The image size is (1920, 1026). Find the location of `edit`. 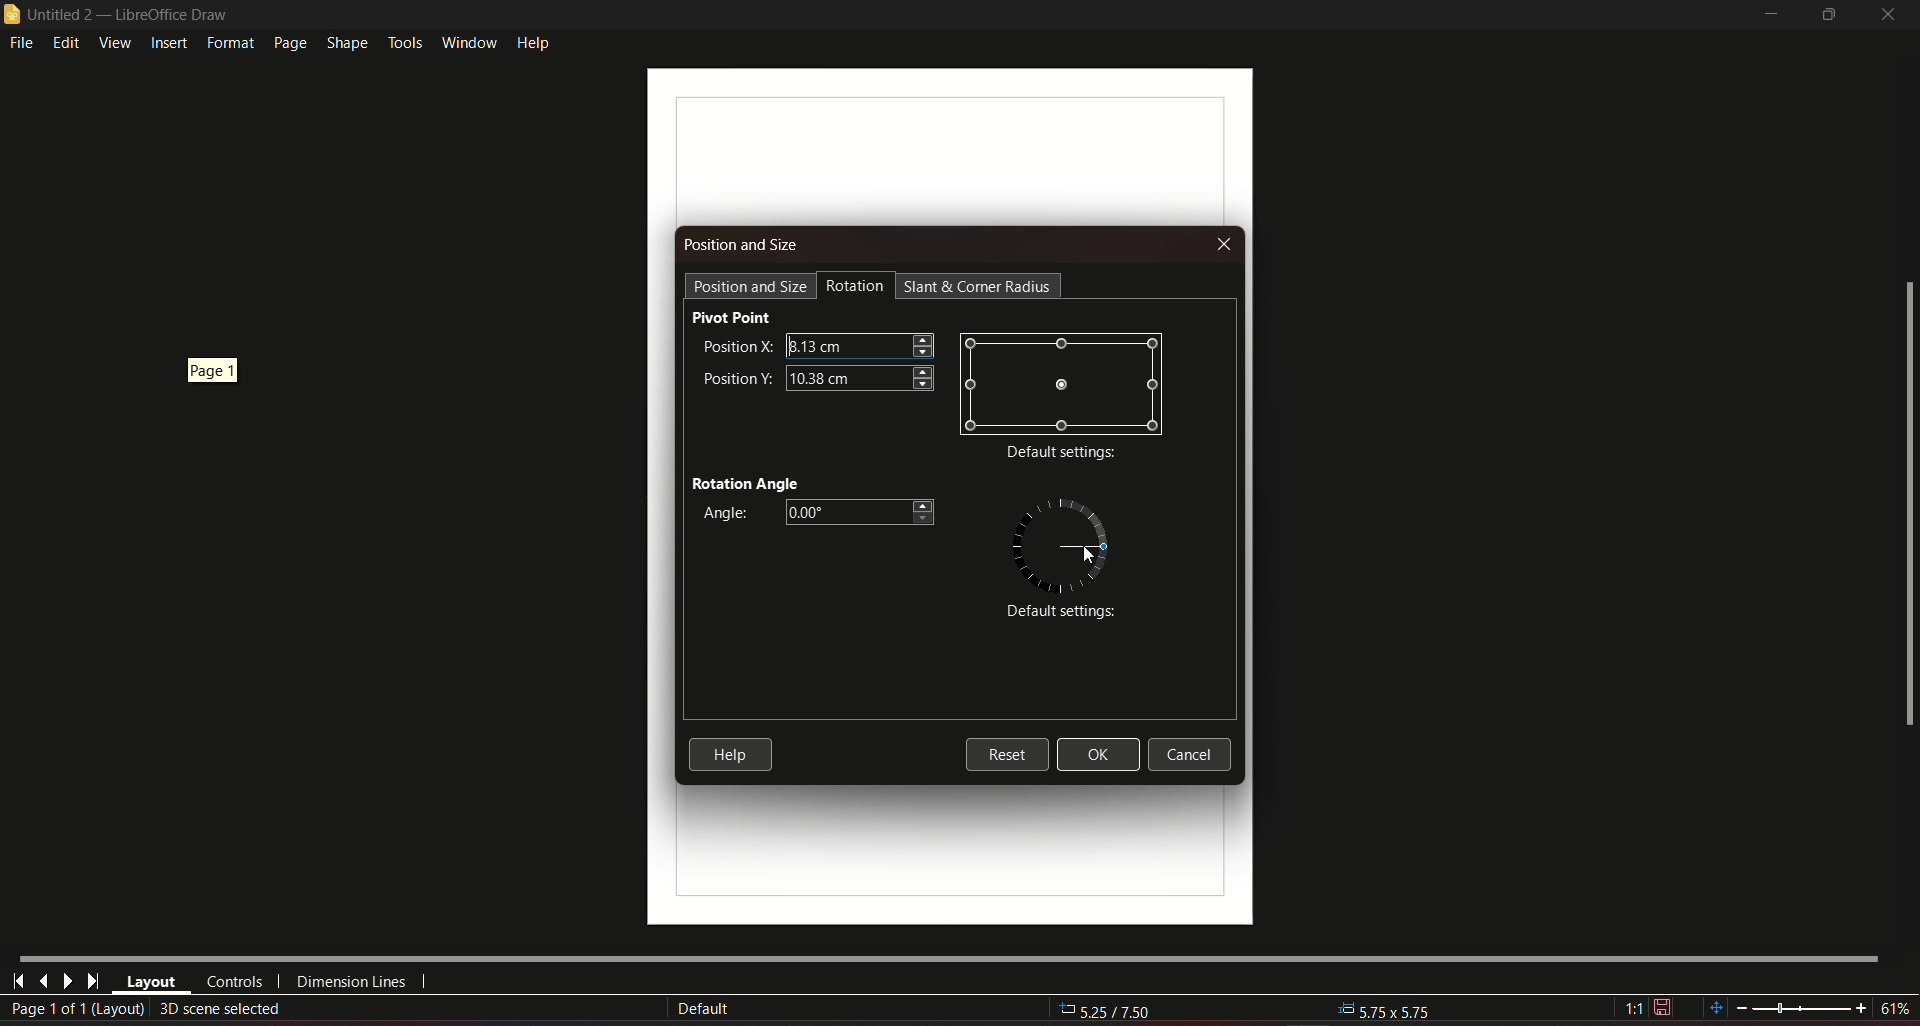

edit is located at coordinates (67, 42).